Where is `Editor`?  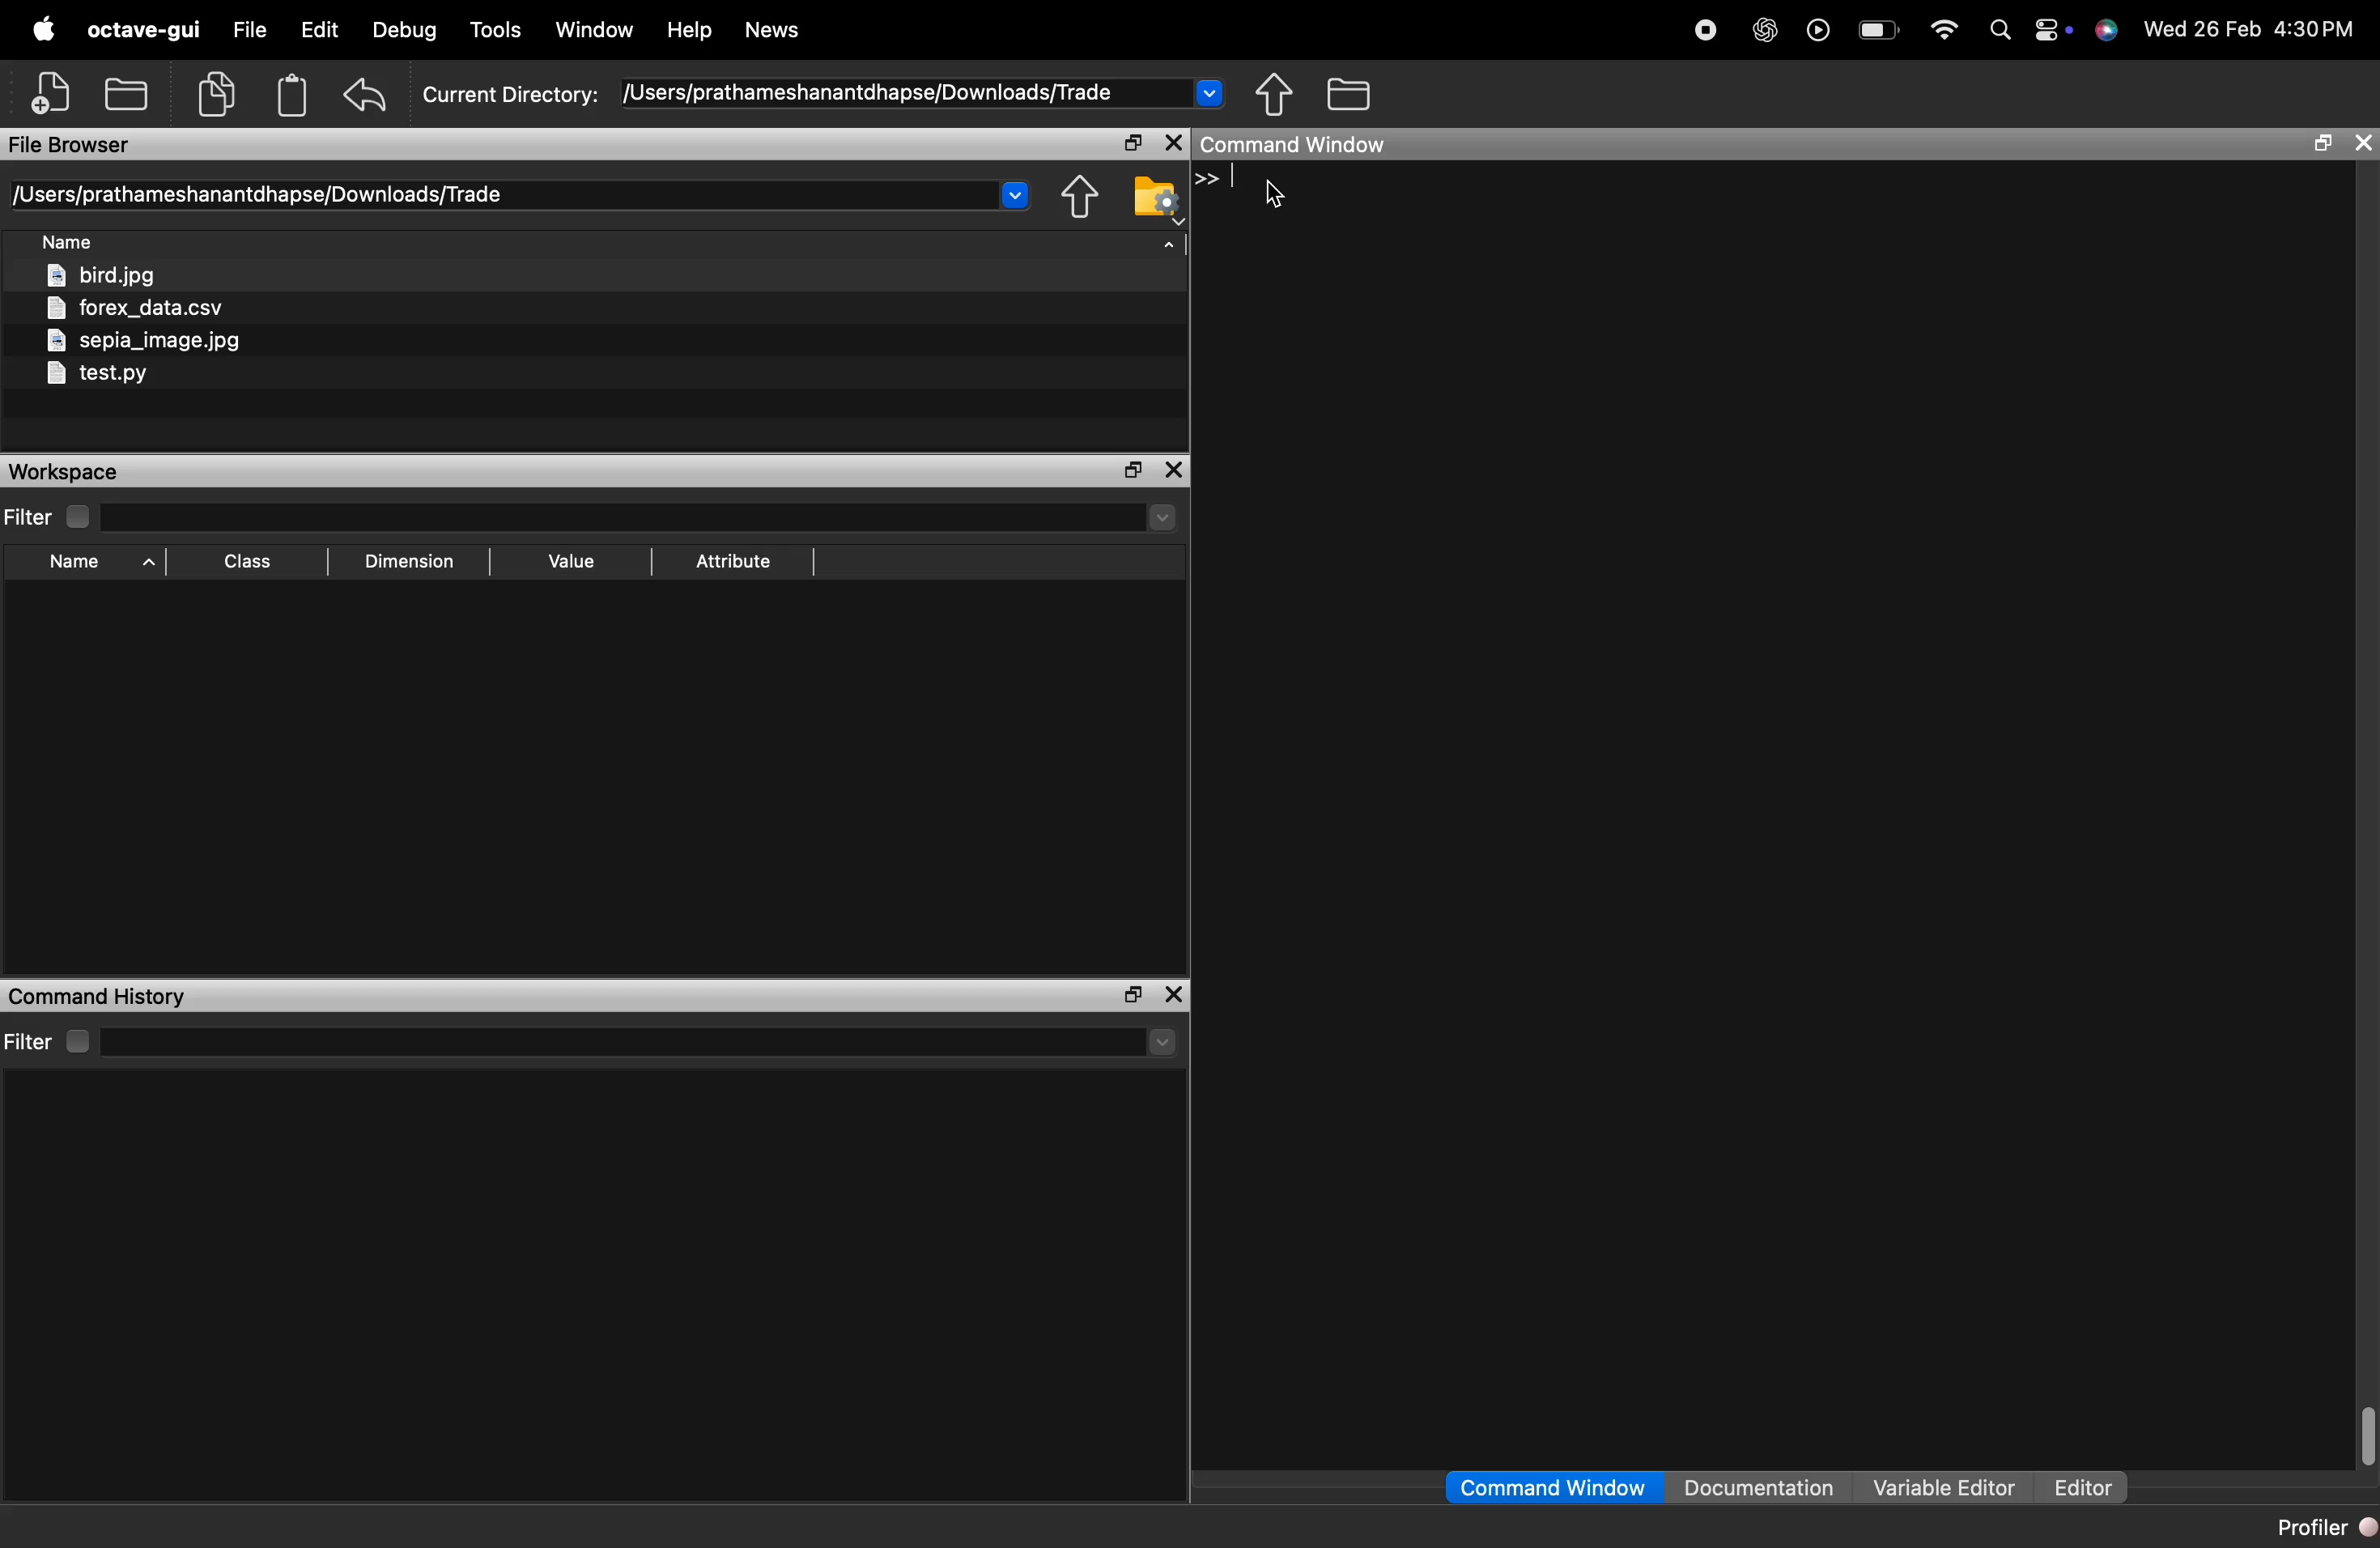 Editor is located at coordinates (2087, 1487).